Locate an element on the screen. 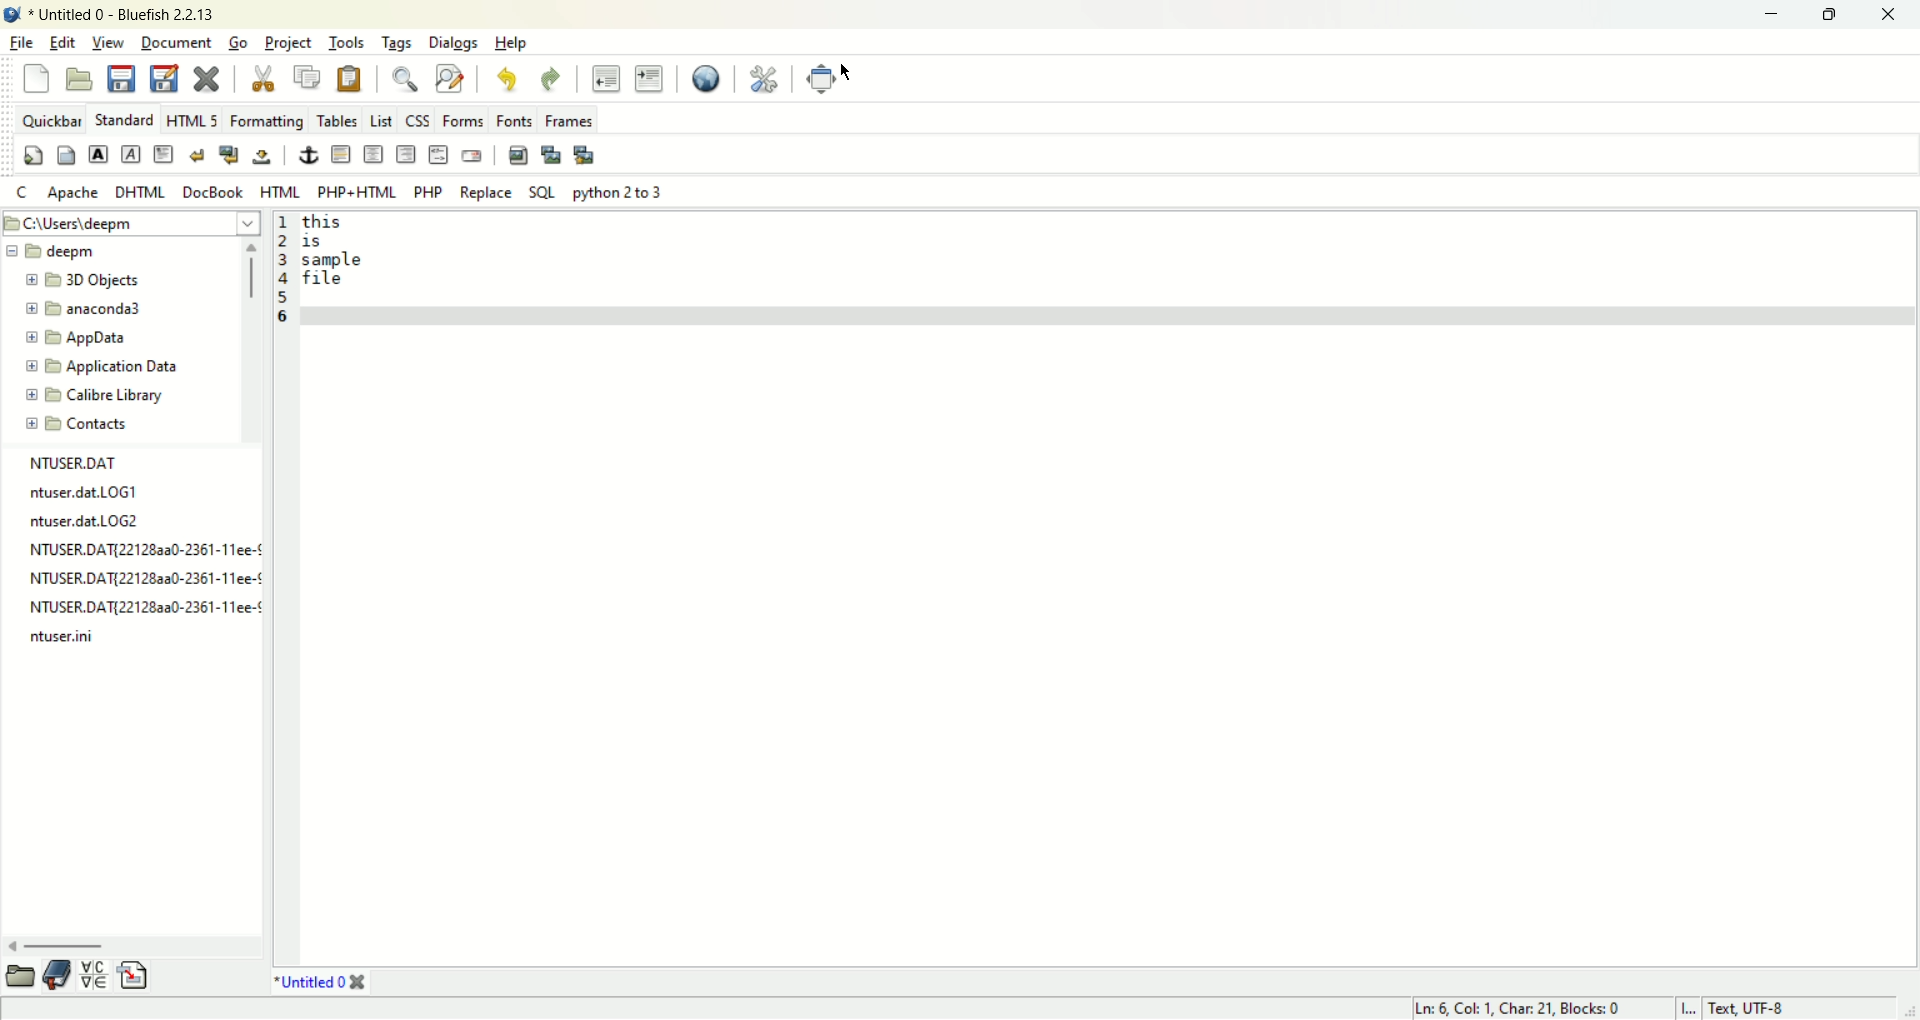 This screenshot has width=1920, height=1020. deepm is located at coordinates (58, 253).